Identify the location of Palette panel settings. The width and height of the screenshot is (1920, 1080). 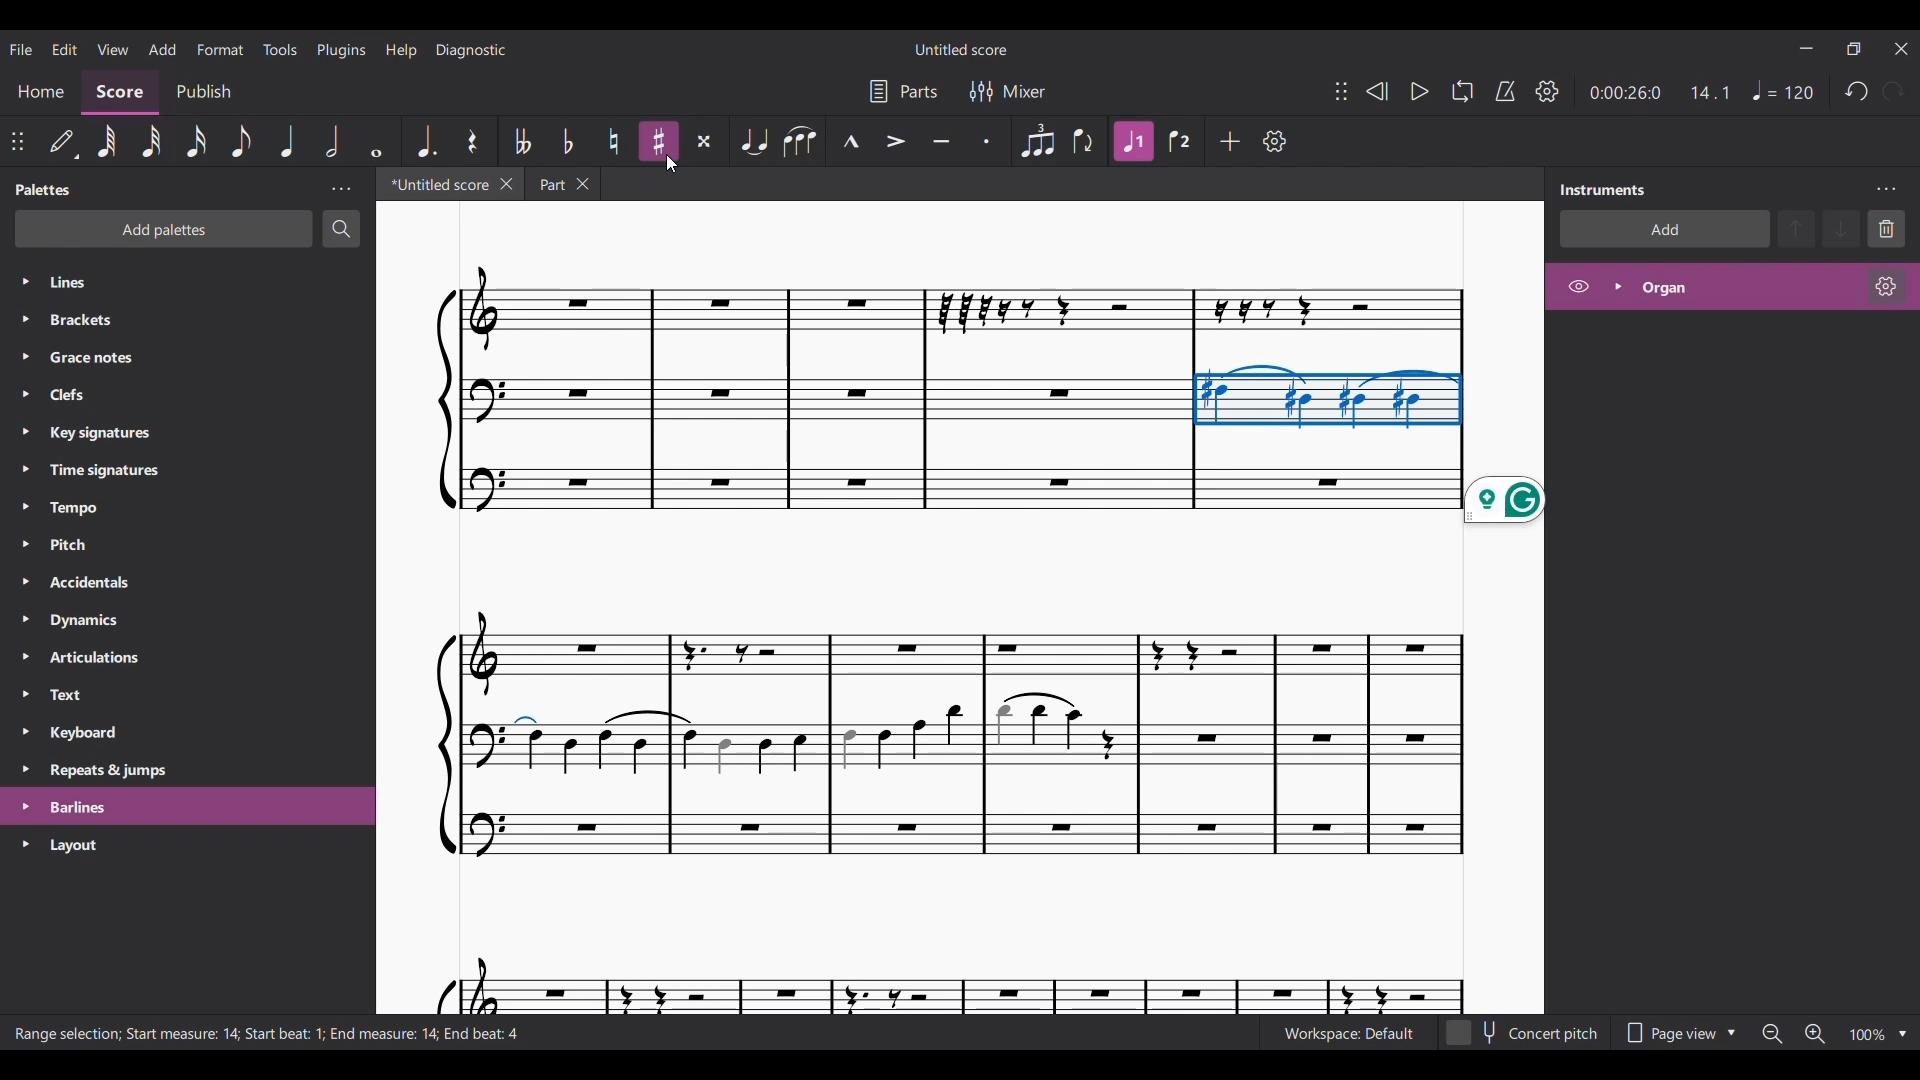
(341, 189).